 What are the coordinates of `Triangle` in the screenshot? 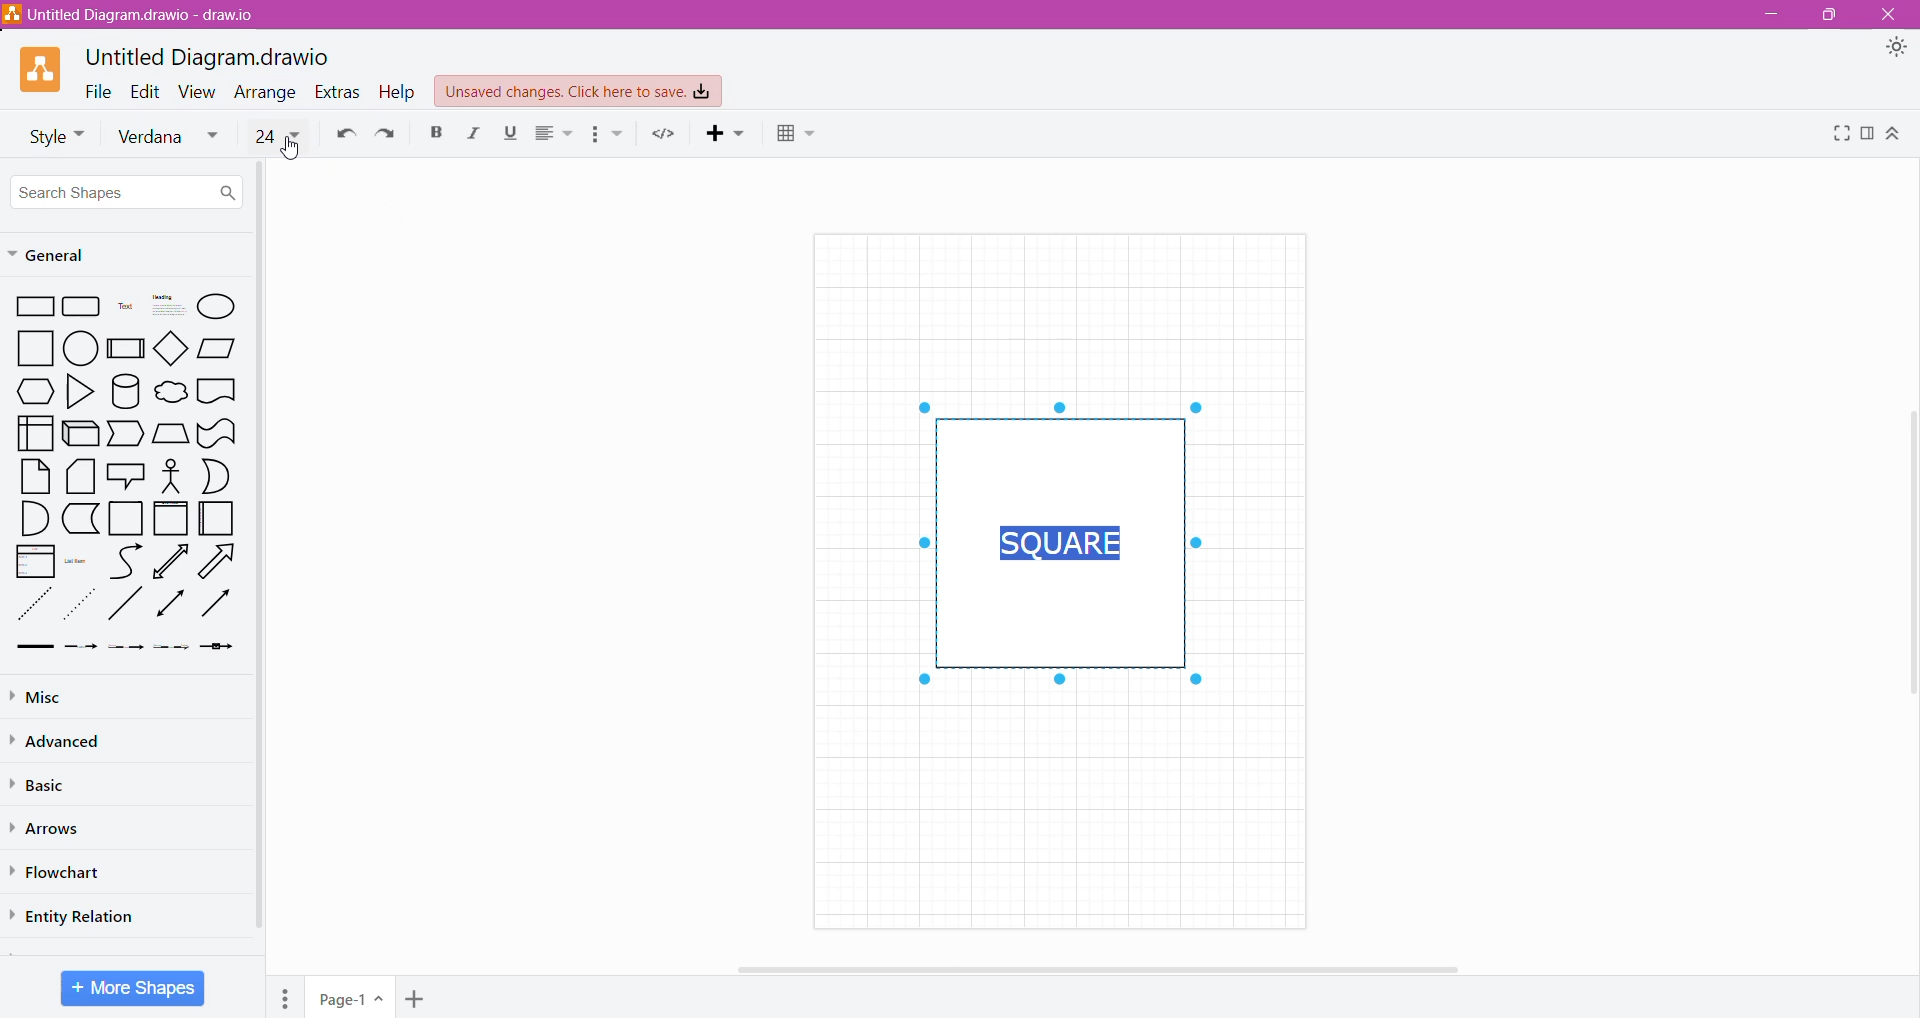 It's located at (80, 390).